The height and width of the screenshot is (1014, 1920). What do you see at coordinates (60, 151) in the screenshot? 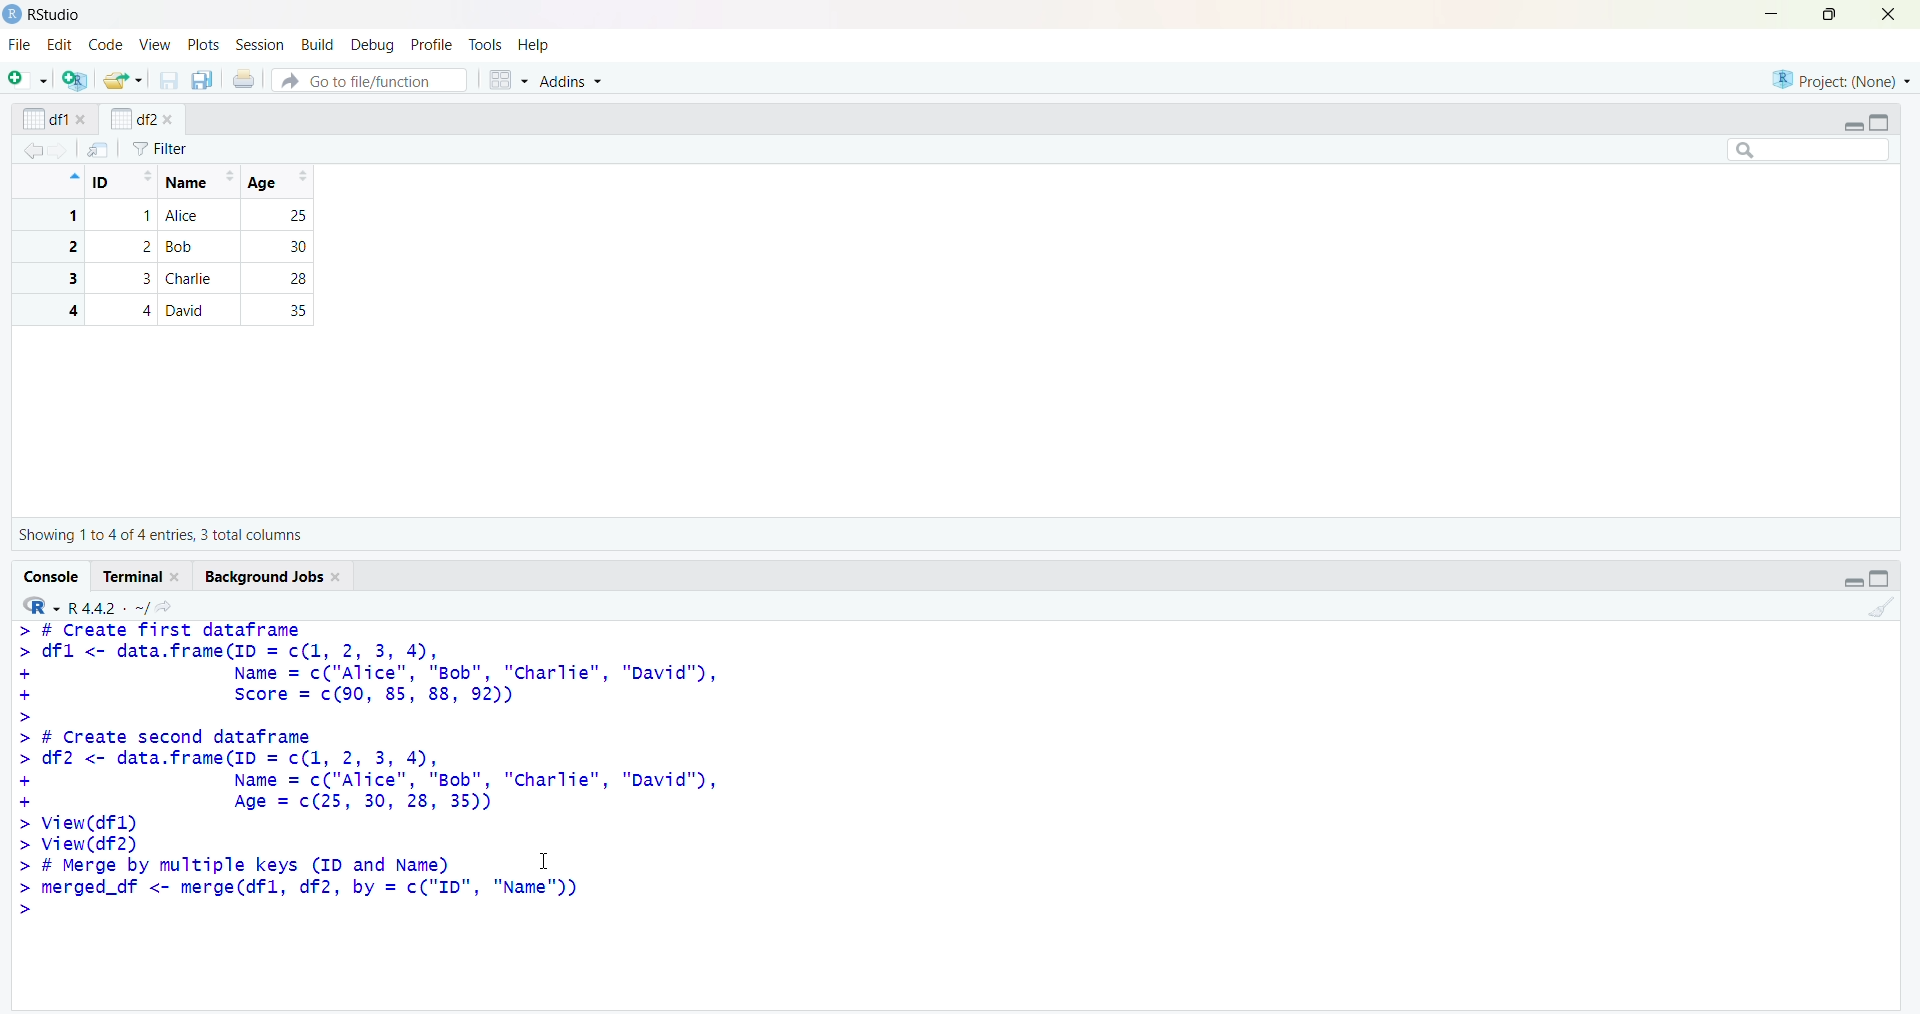
I see `forward` at bounding box center [60, 151].